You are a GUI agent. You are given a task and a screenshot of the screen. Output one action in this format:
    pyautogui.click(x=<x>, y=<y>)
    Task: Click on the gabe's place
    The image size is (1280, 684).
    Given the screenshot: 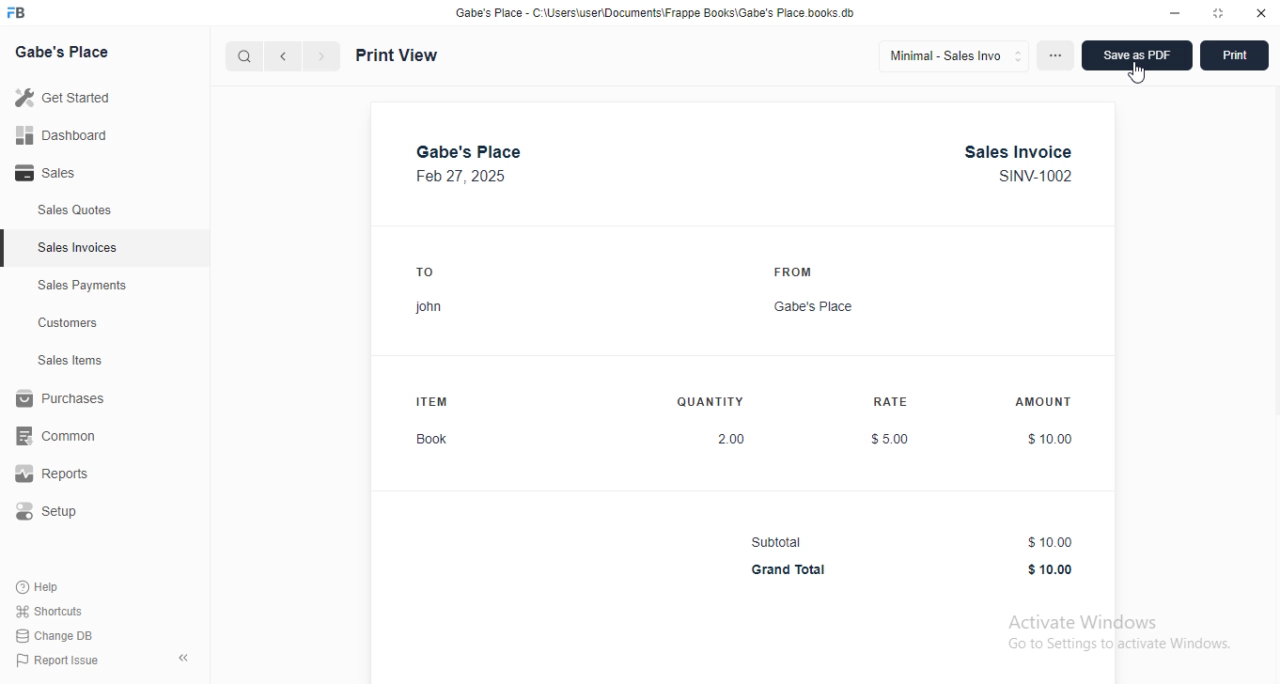 What is the action you would take?
    pyautogui.click(x=63, y=51)
    